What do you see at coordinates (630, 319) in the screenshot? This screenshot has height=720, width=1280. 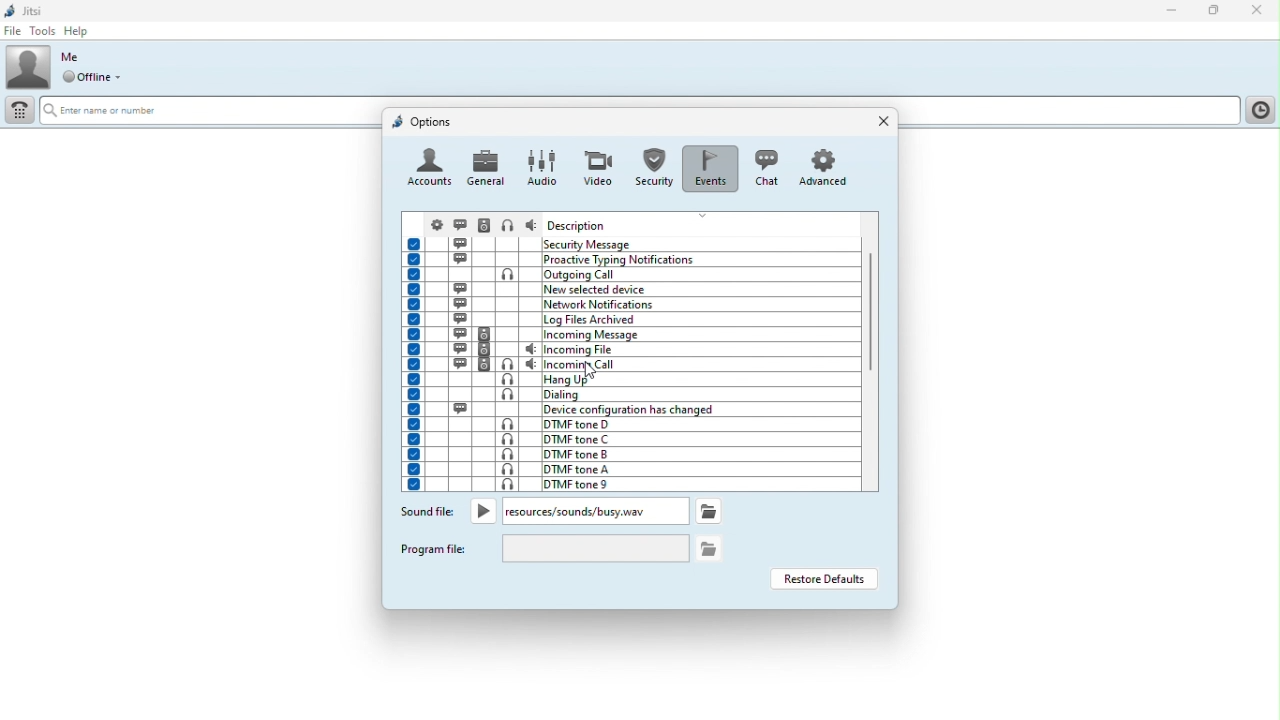 I see `log files archived ` at bounding box center [630, 319].